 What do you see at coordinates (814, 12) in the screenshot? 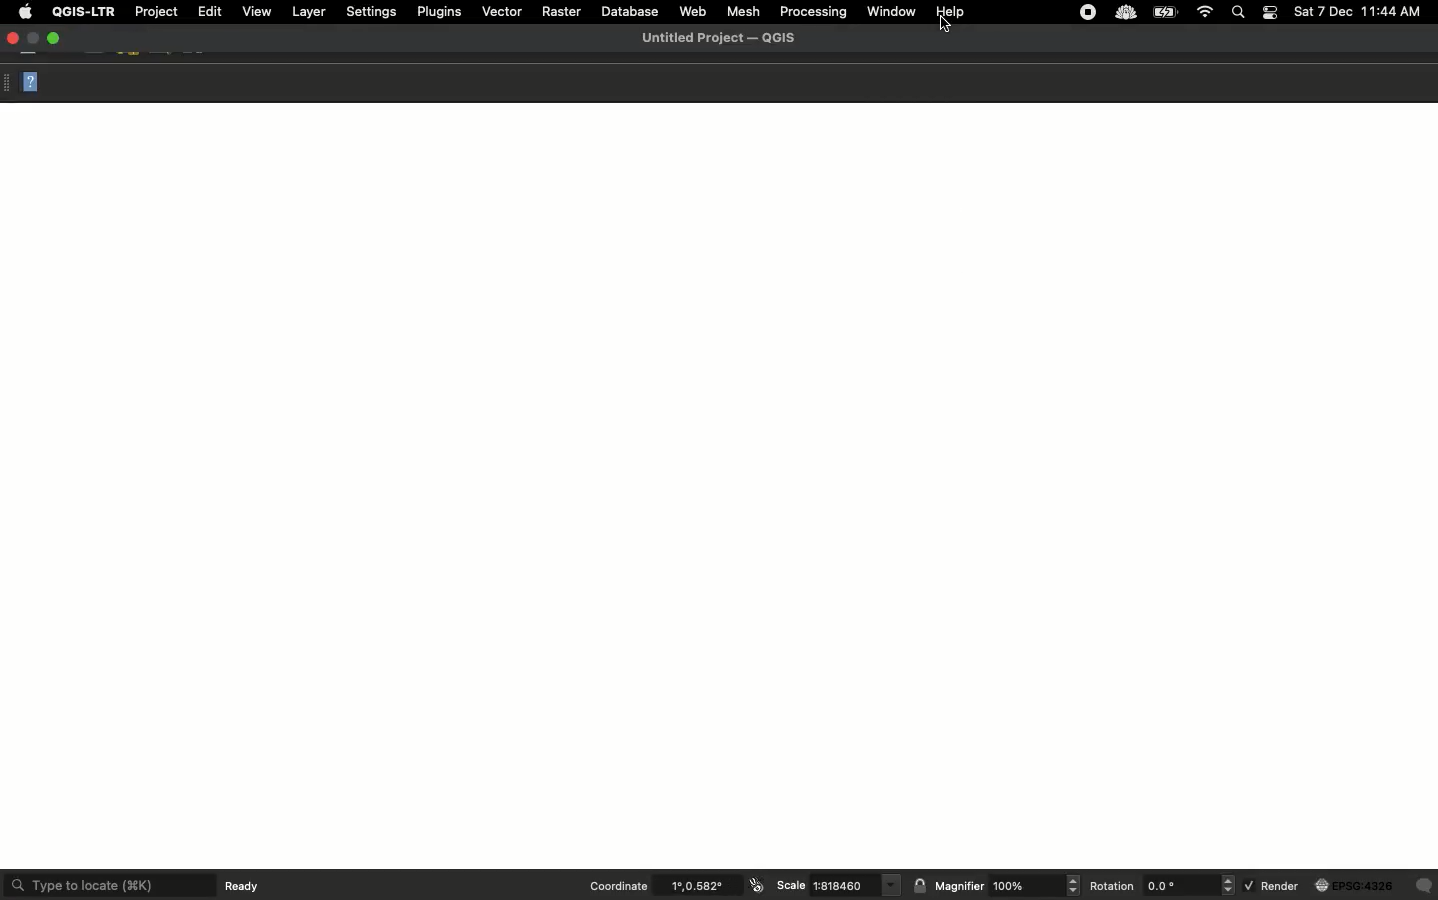
I see `Processing` at bounding box center [814, 12].